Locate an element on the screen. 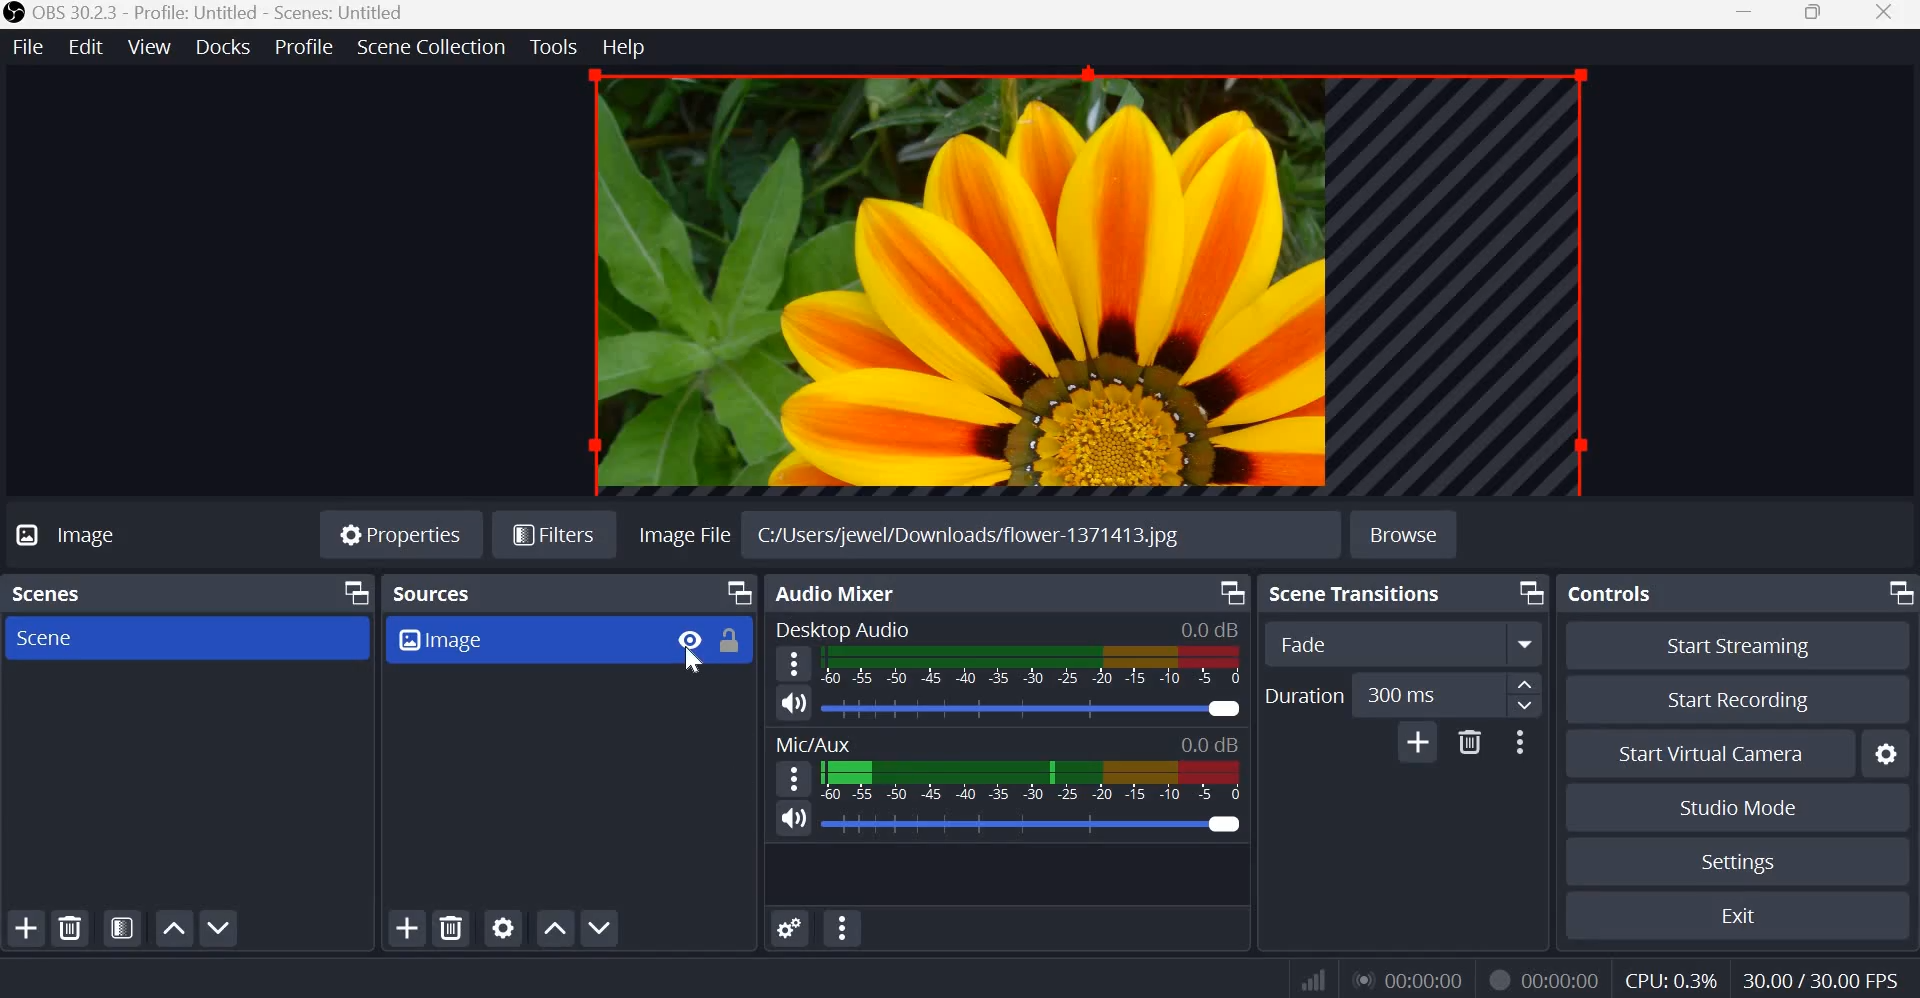  increase duration is located at coordinates (1524, 681).